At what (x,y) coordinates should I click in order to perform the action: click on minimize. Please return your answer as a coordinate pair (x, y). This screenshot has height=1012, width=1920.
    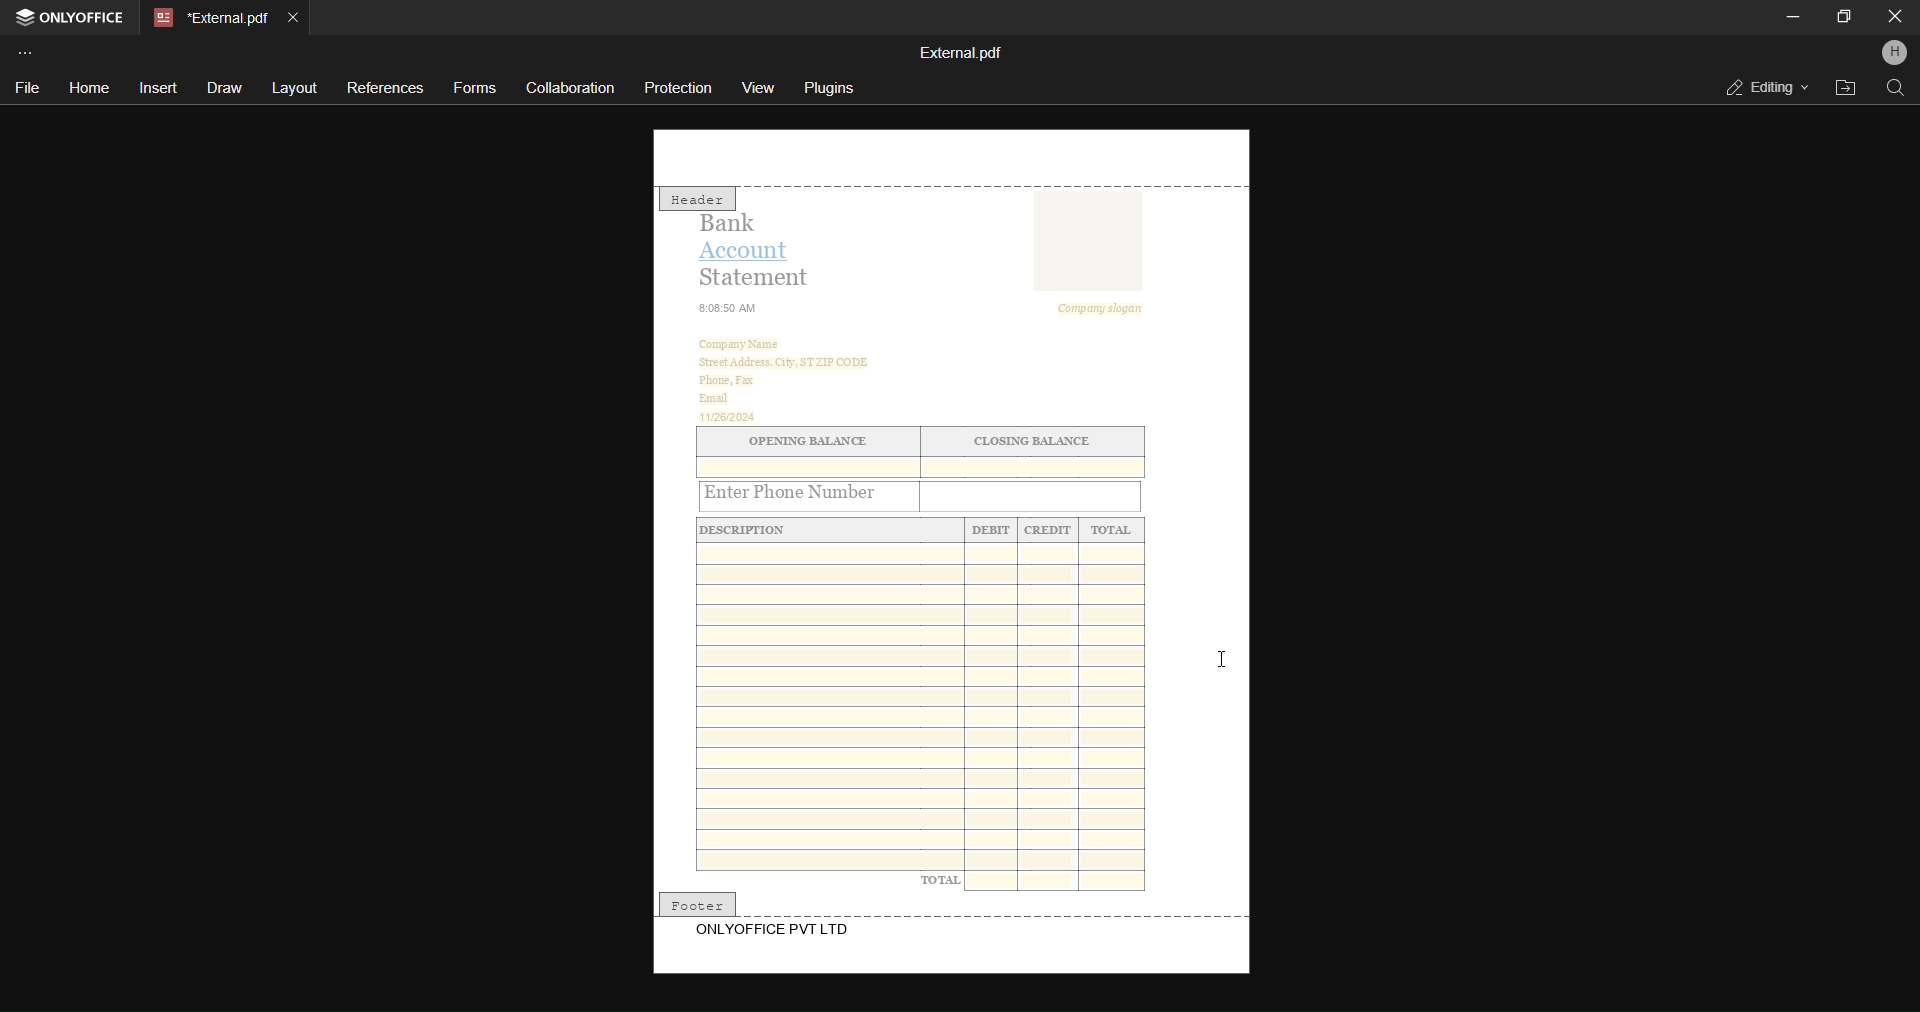
    Looking at the image, I should click on (1793, 16).